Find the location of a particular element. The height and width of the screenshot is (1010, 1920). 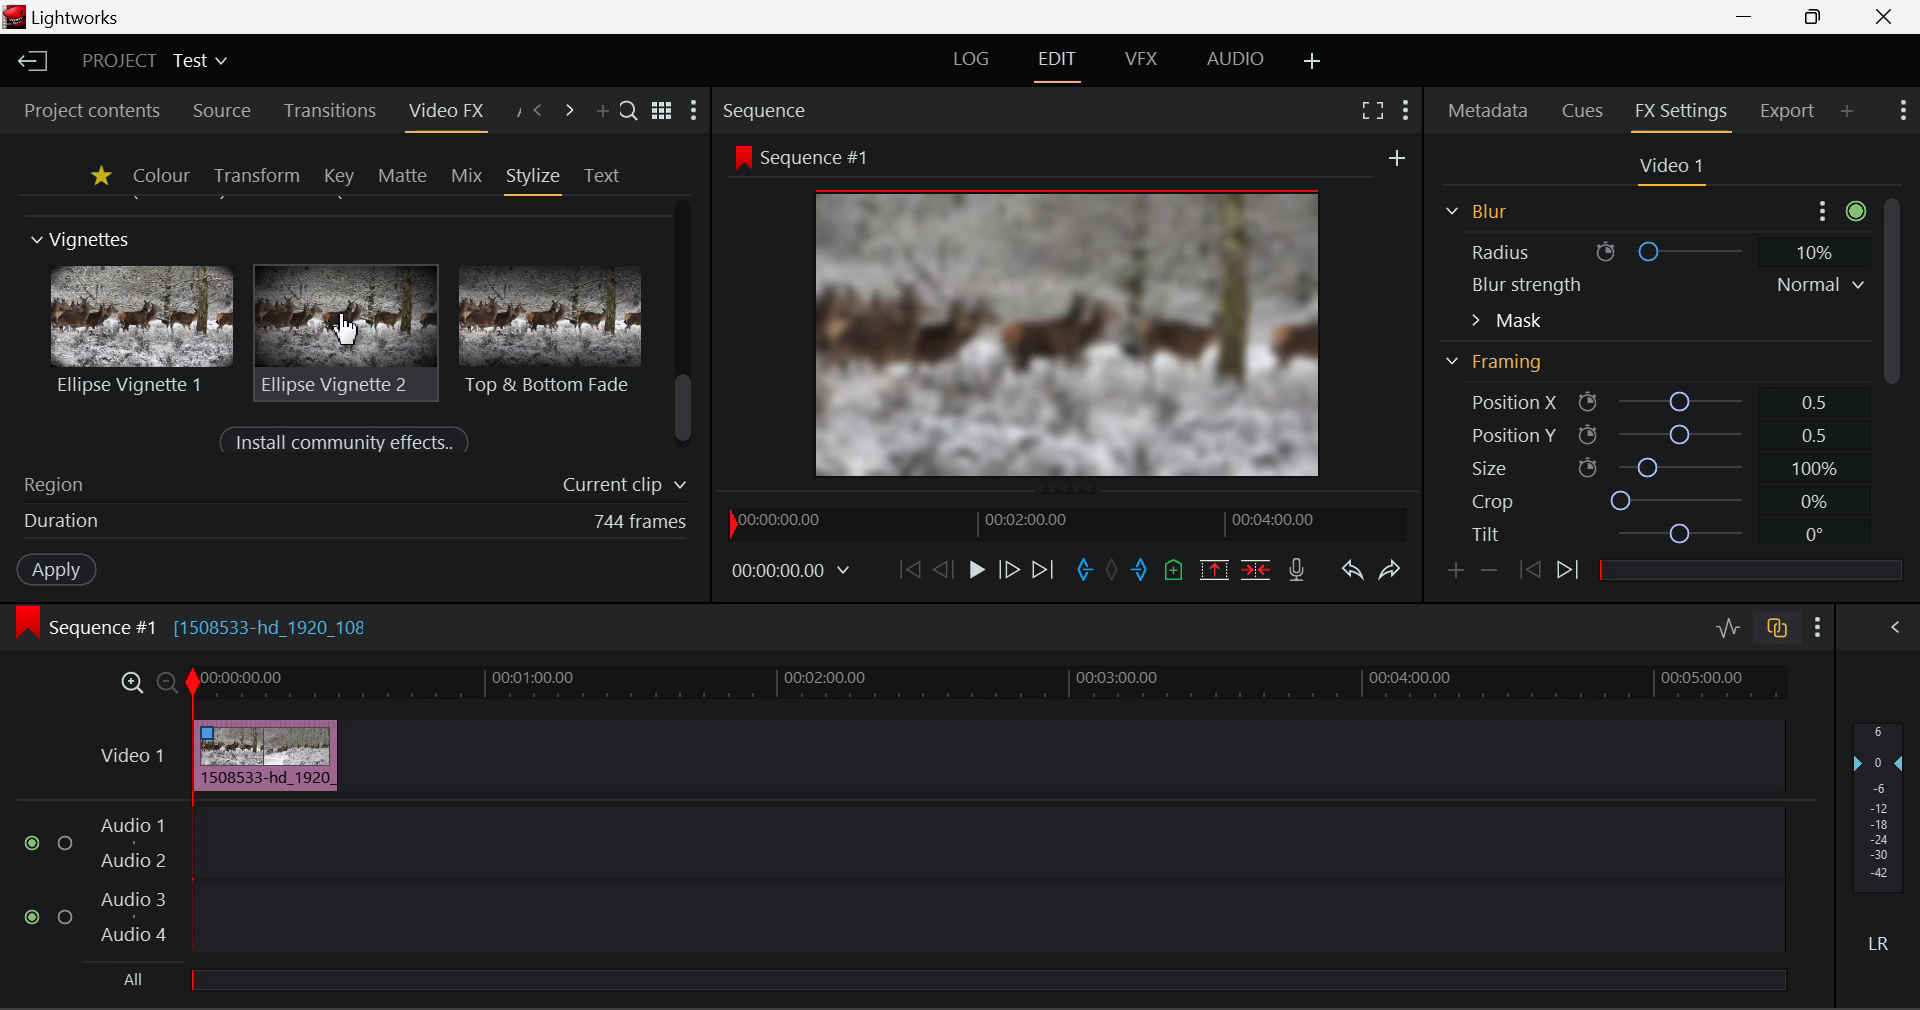

Vignettes Section is located at coordinates (82, 240).